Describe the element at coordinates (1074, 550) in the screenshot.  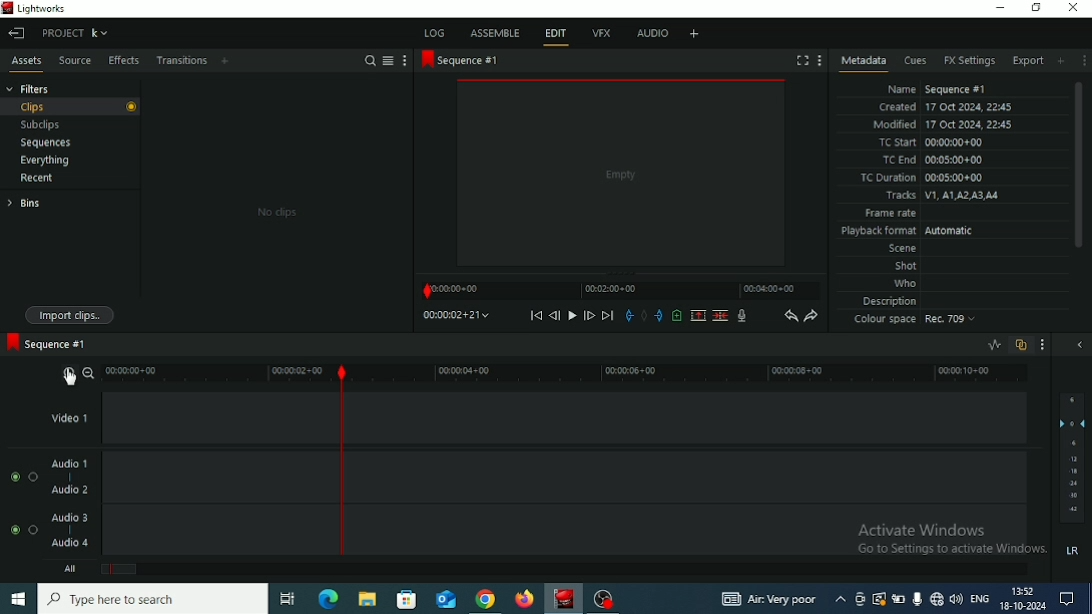
I see `Mute` at that location.